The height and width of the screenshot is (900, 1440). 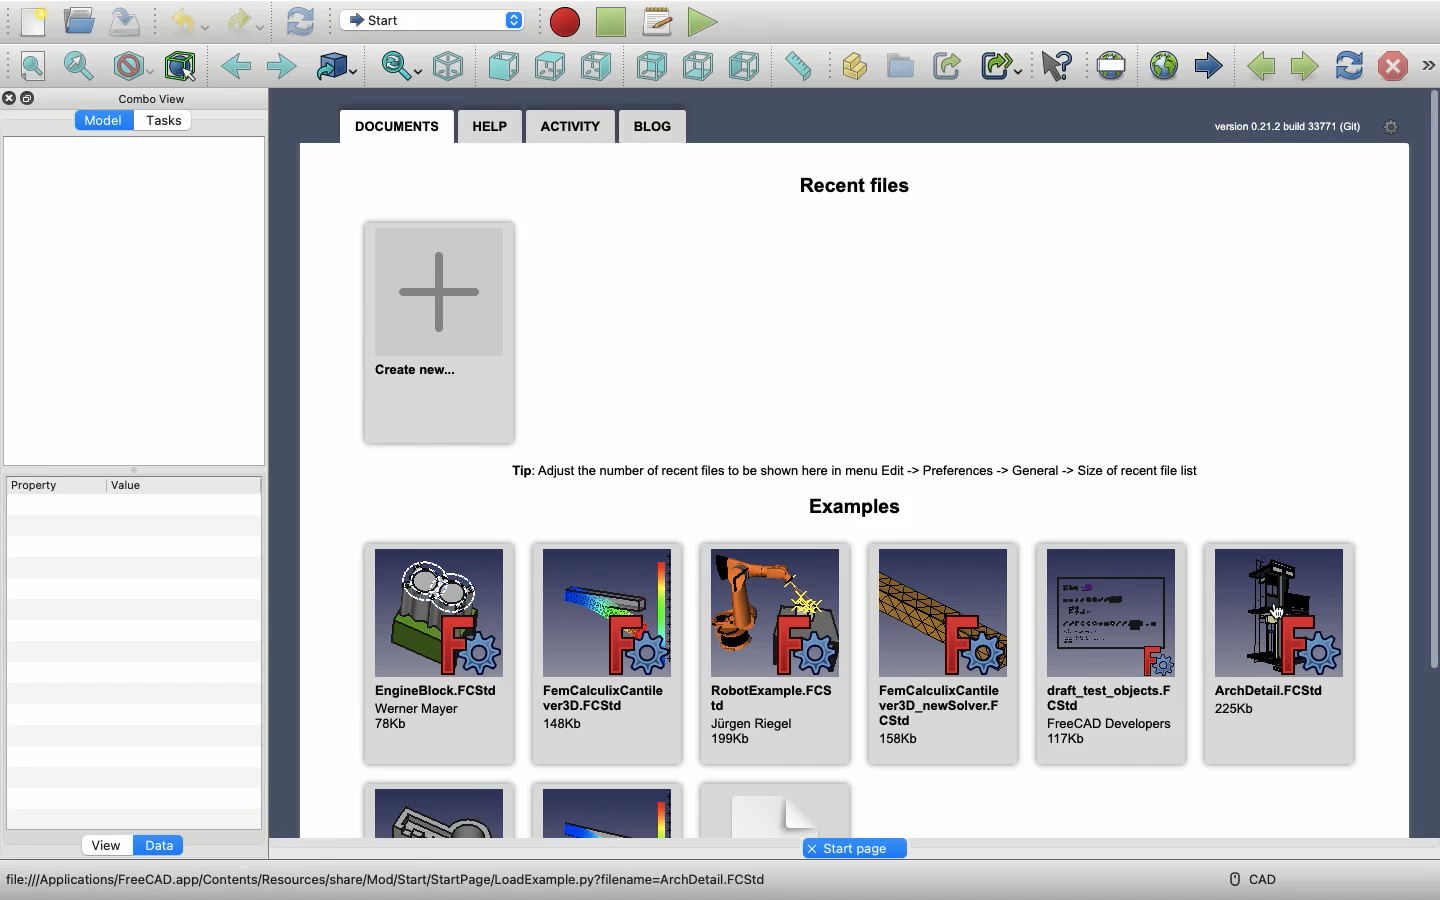 I want to click on Macro recording, so click(x=564, y=22).